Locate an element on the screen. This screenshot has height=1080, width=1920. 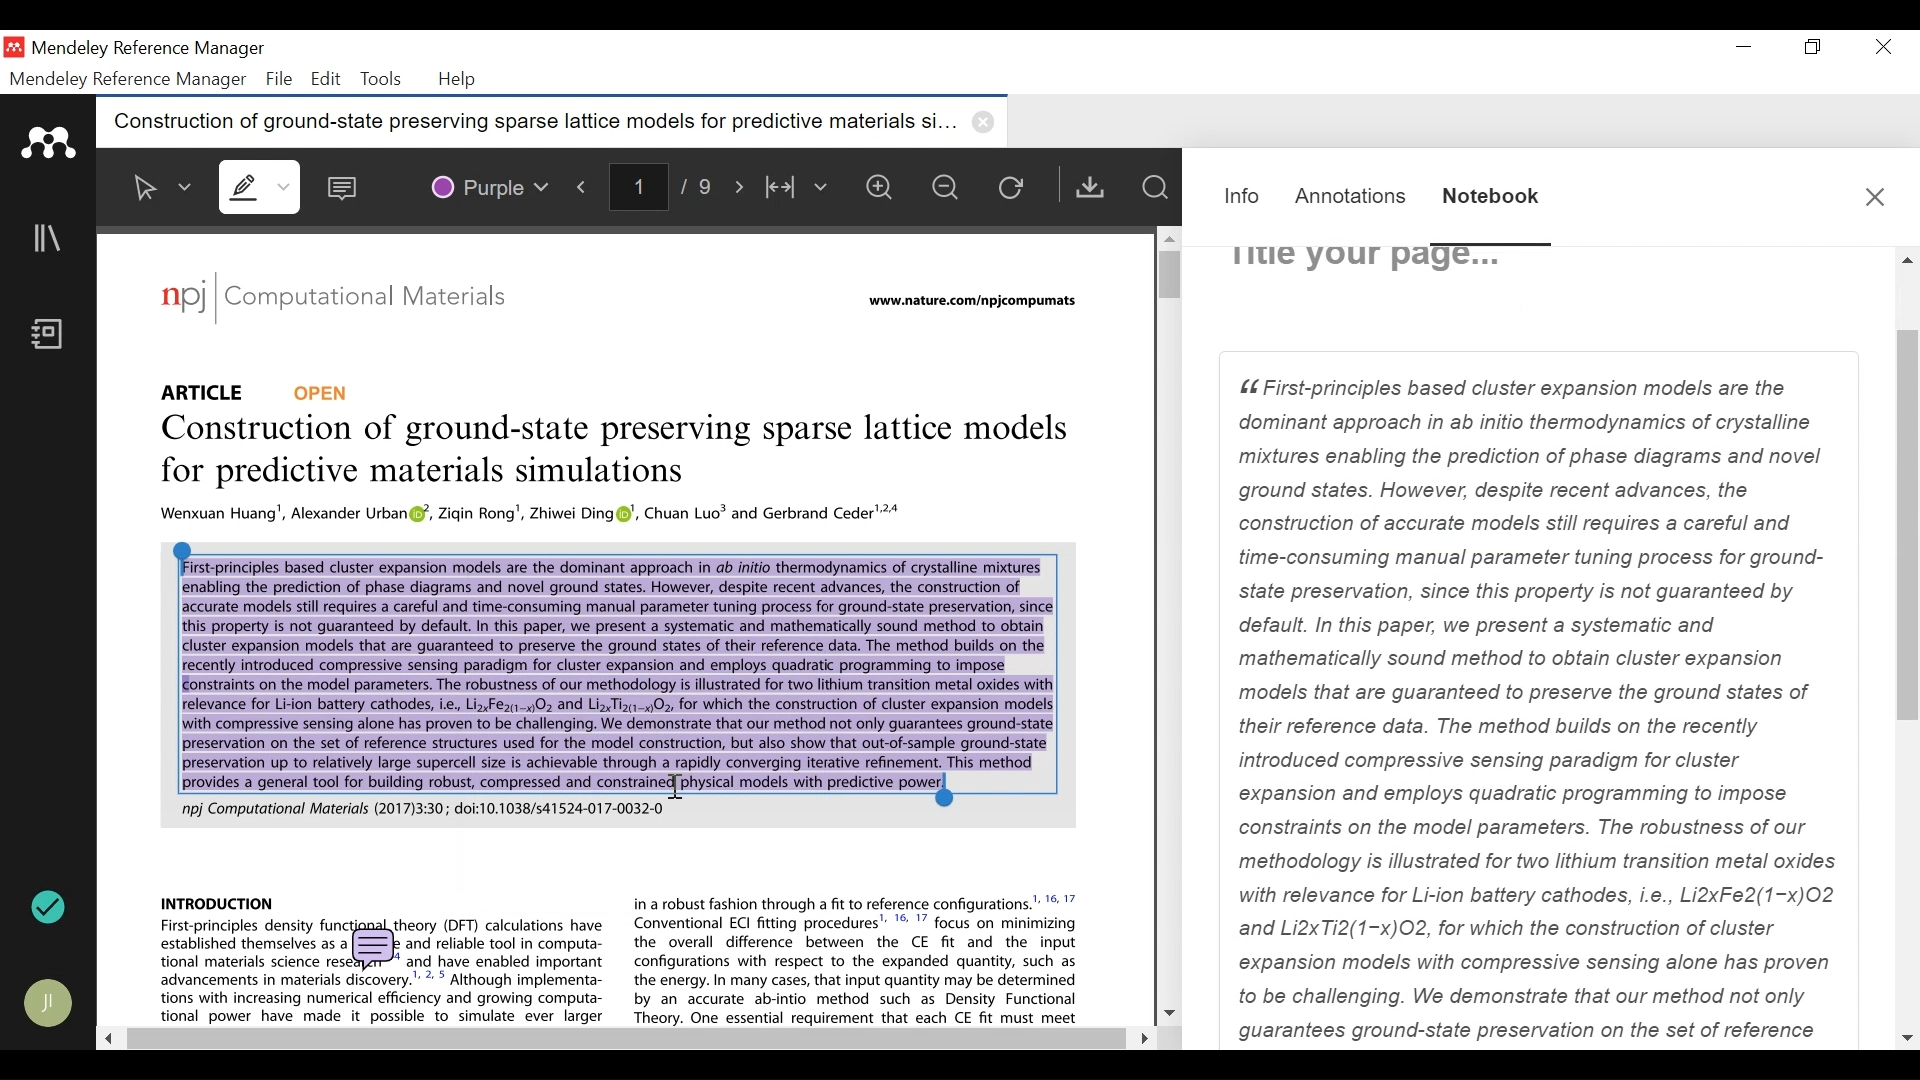
cursor is located at coordinates (681, 786).